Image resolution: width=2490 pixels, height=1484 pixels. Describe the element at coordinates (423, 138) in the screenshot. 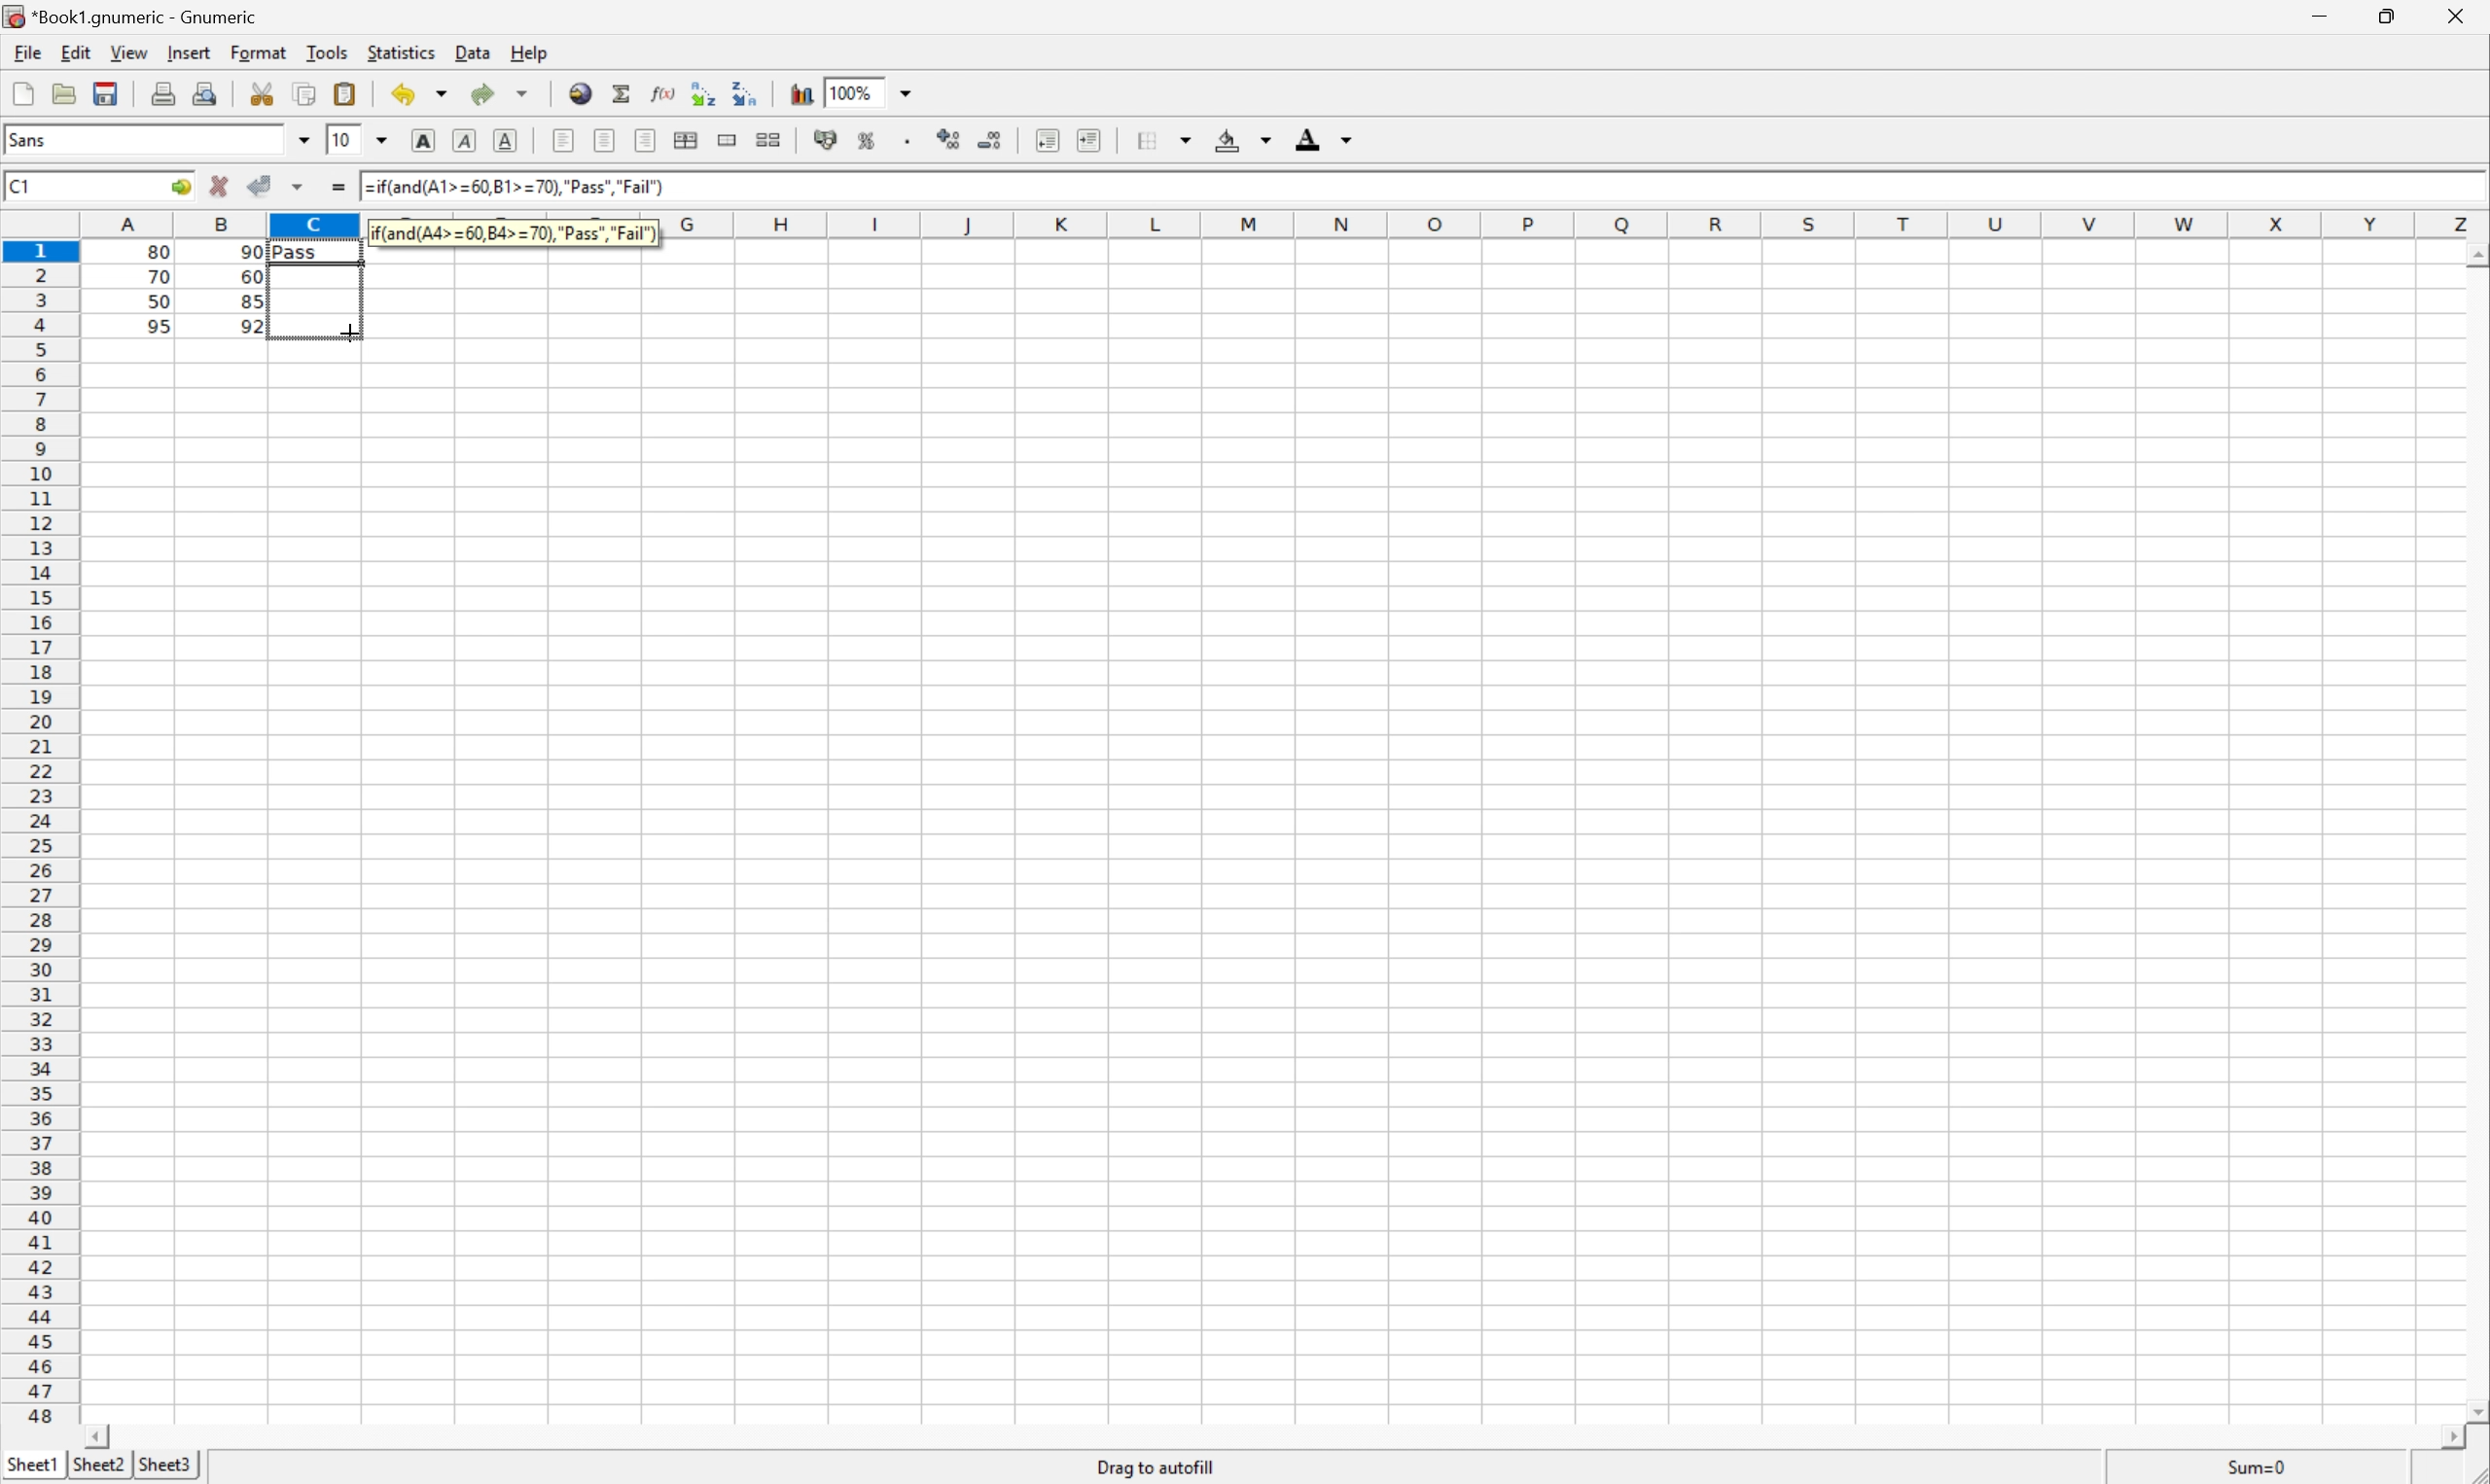

I see `Bold` at that location.